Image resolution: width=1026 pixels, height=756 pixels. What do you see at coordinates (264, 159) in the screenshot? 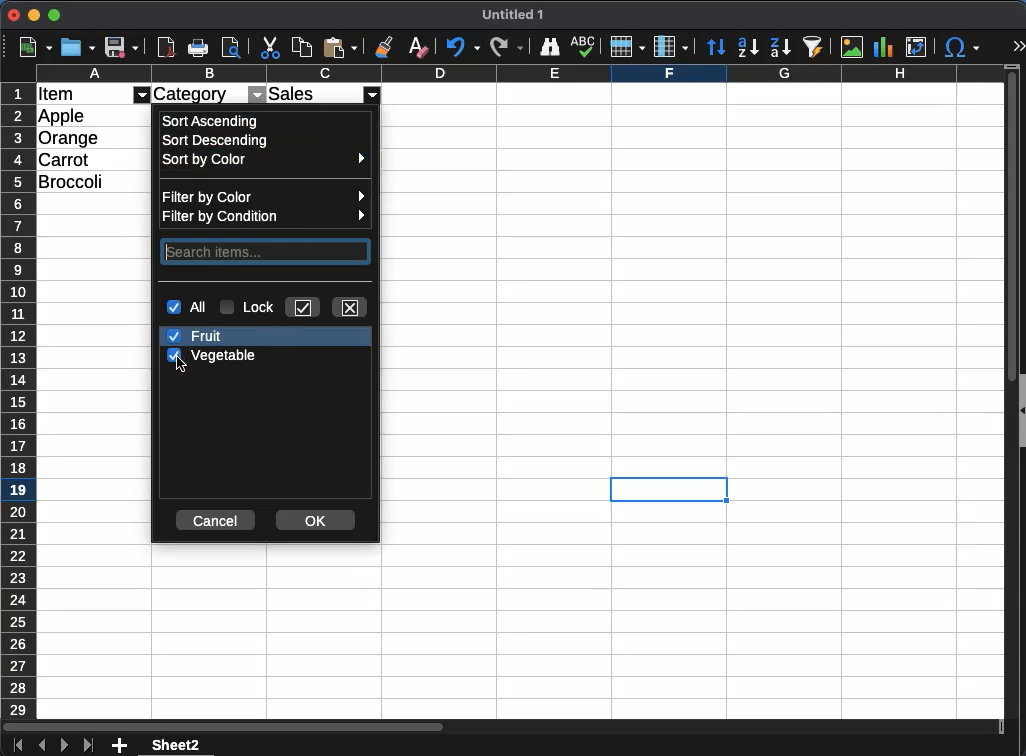
I see `sort by color` at bounding box center [264, 159].